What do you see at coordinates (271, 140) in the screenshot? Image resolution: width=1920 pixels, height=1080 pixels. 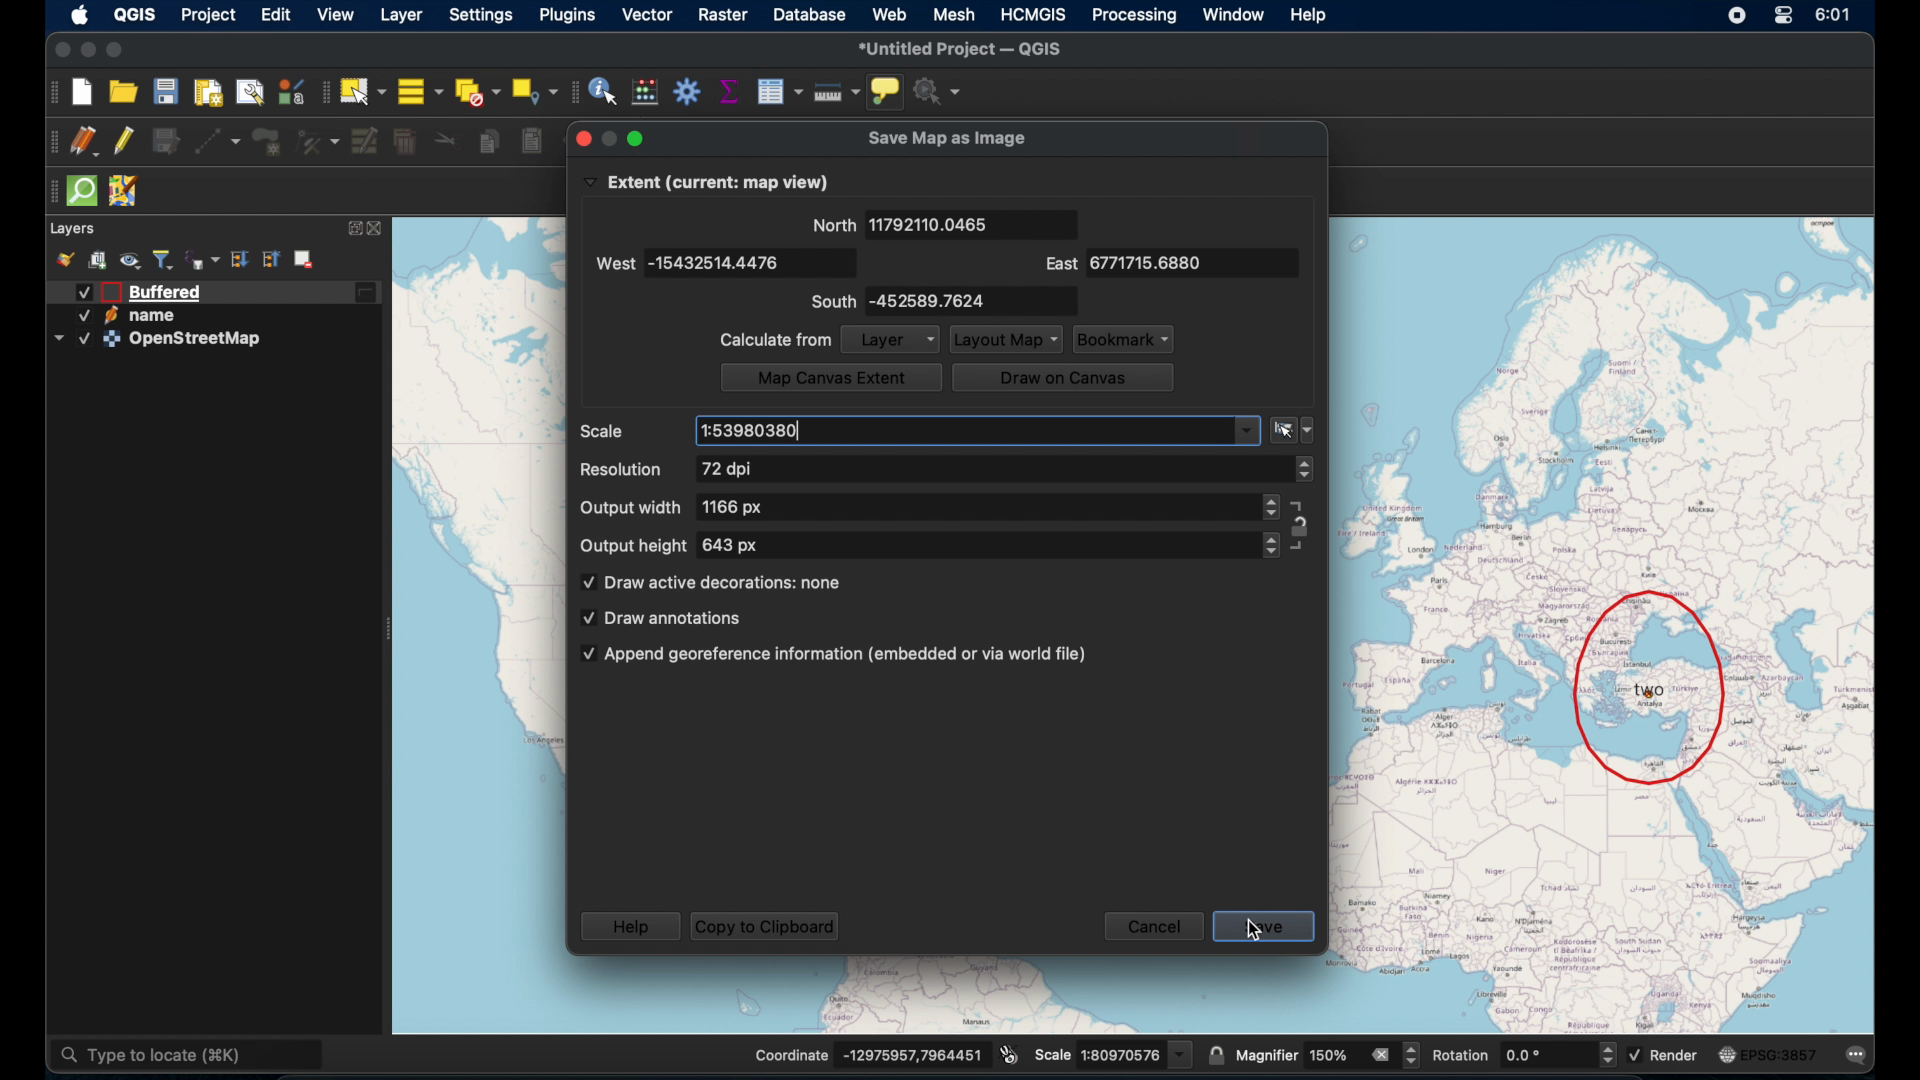 I see `add polygon feature` at bounding box center [271, 140].